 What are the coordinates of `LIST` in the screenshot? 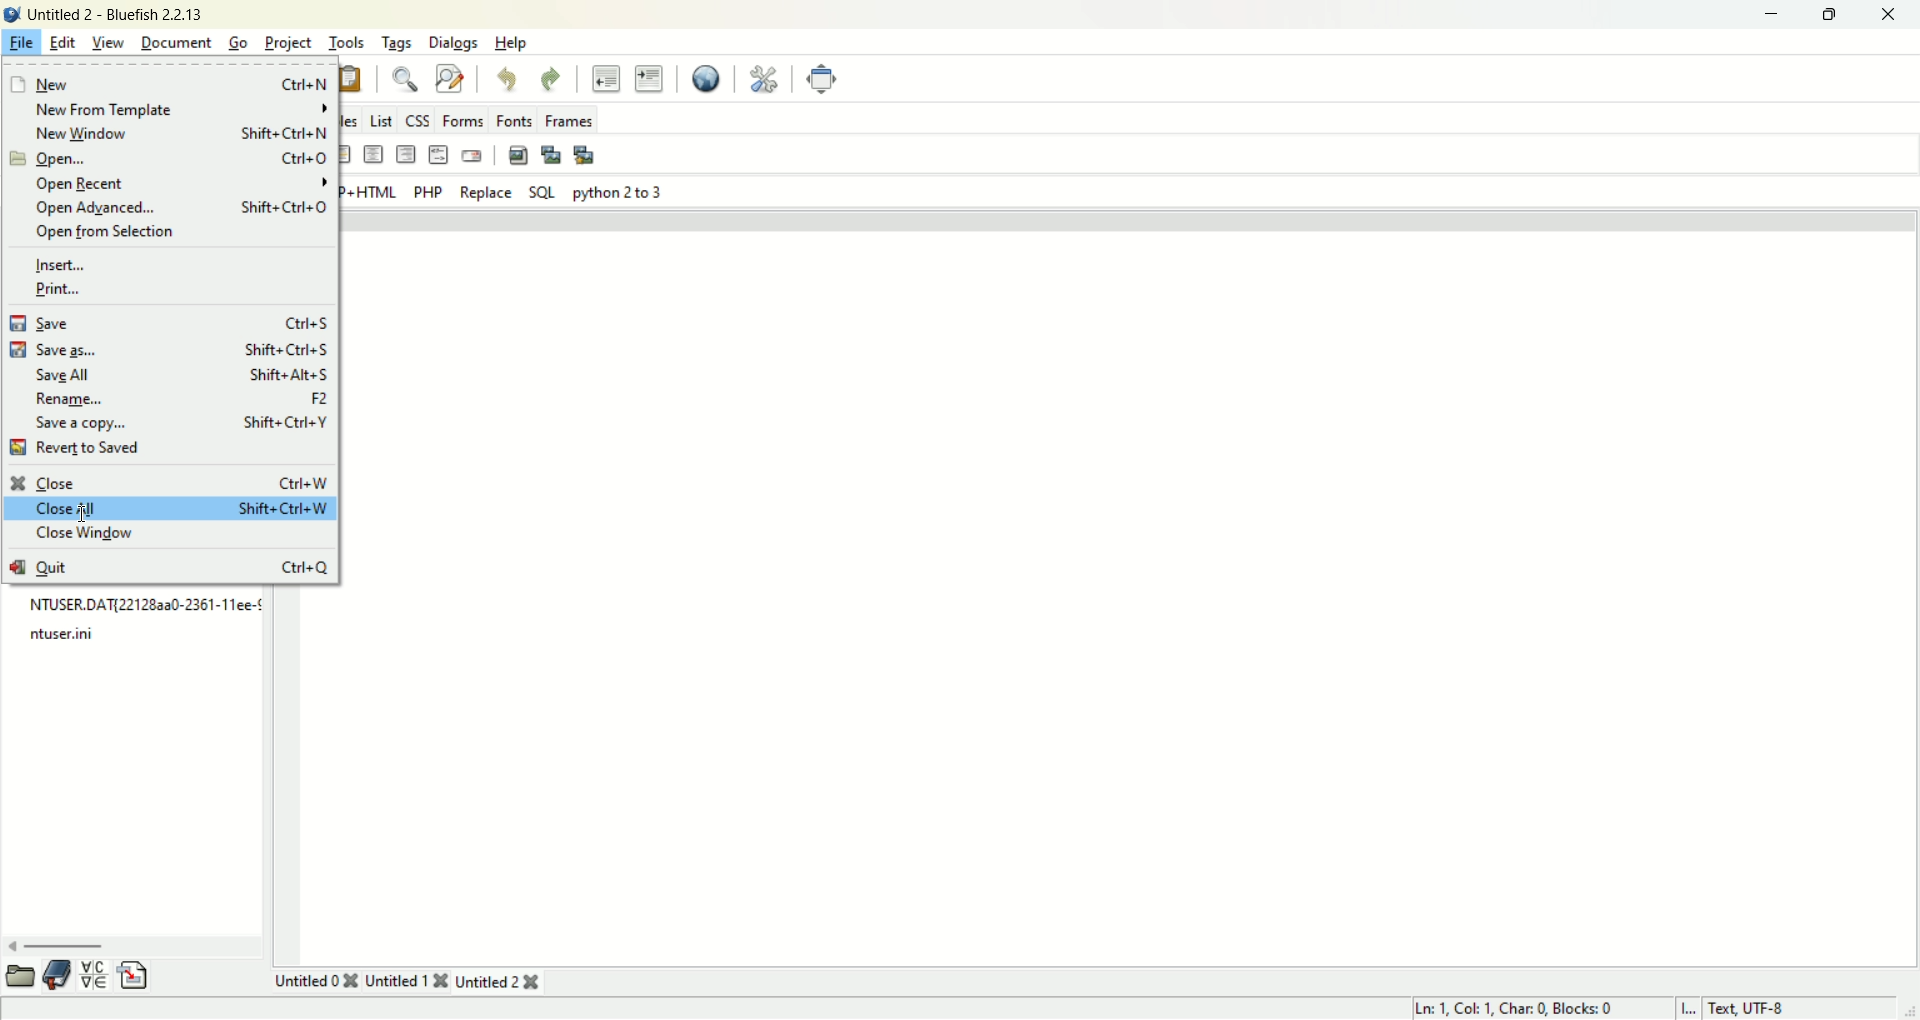 It's located at (379, 117).